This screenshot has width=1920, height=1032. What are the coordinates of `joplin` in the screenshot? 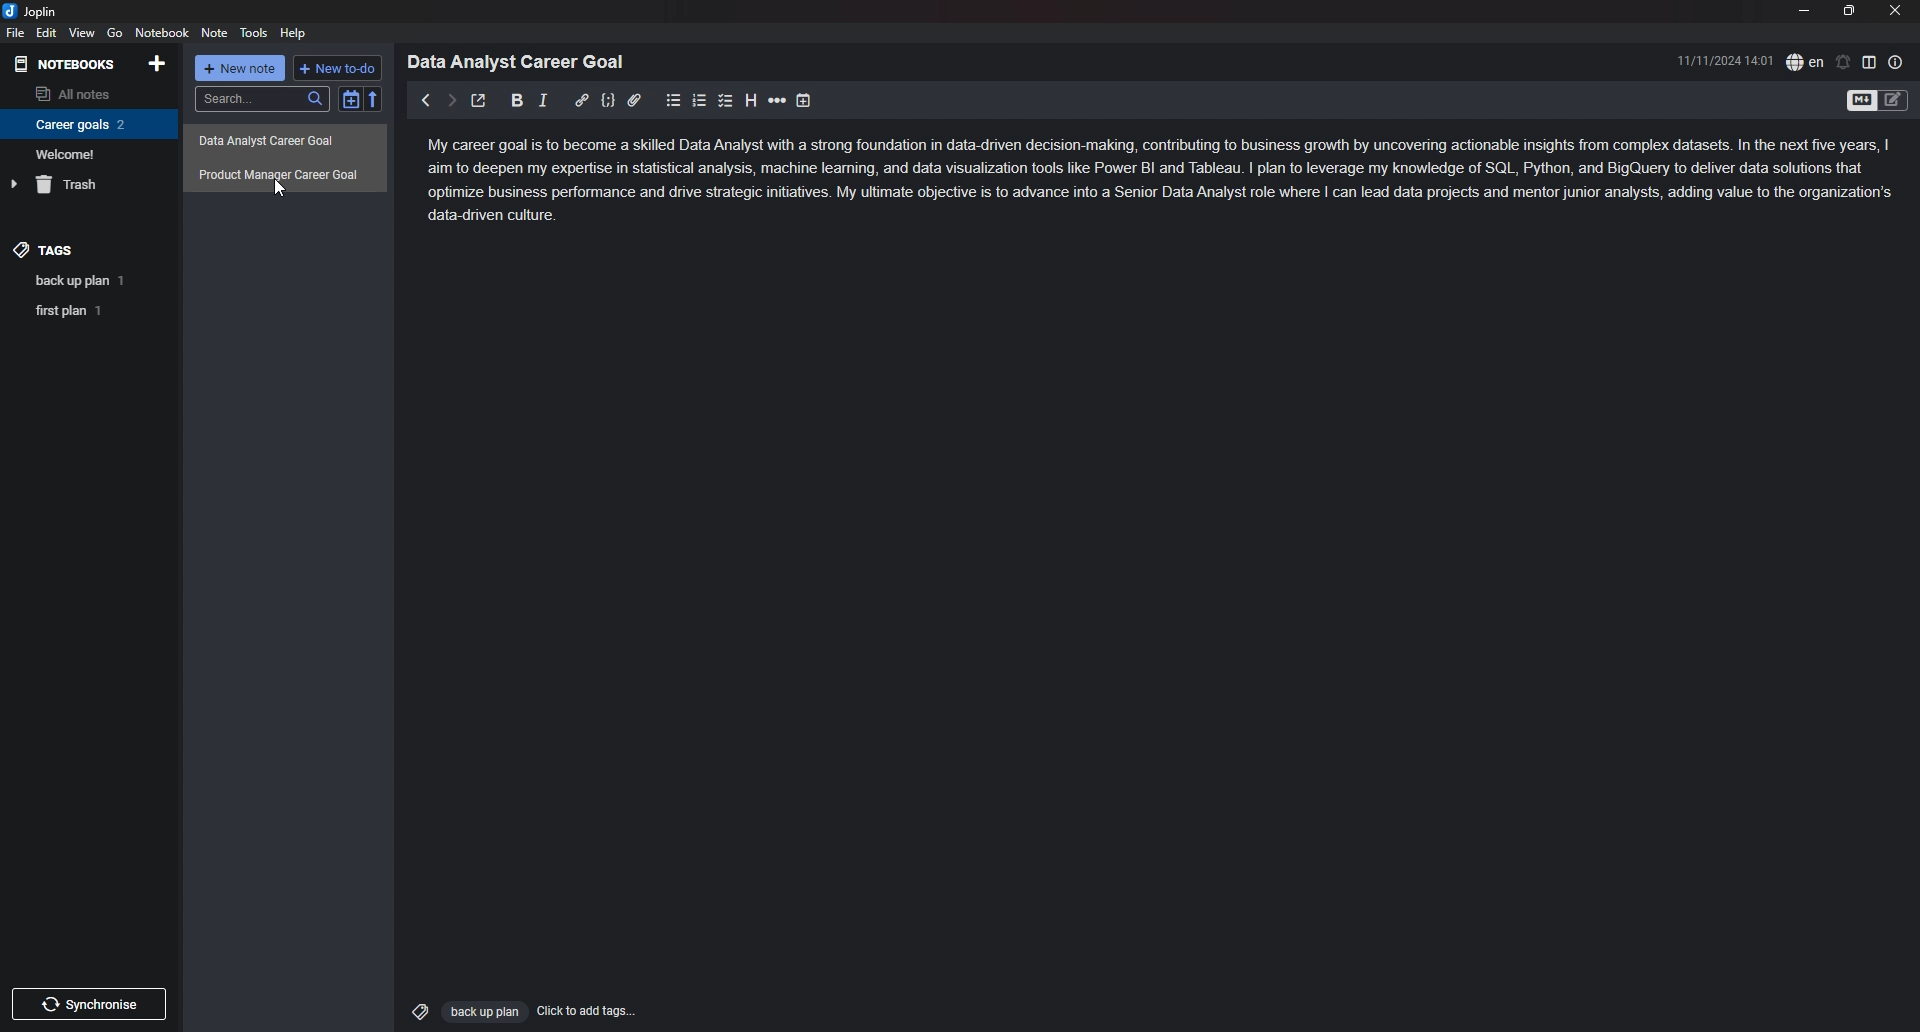 It's located at (32, 12).